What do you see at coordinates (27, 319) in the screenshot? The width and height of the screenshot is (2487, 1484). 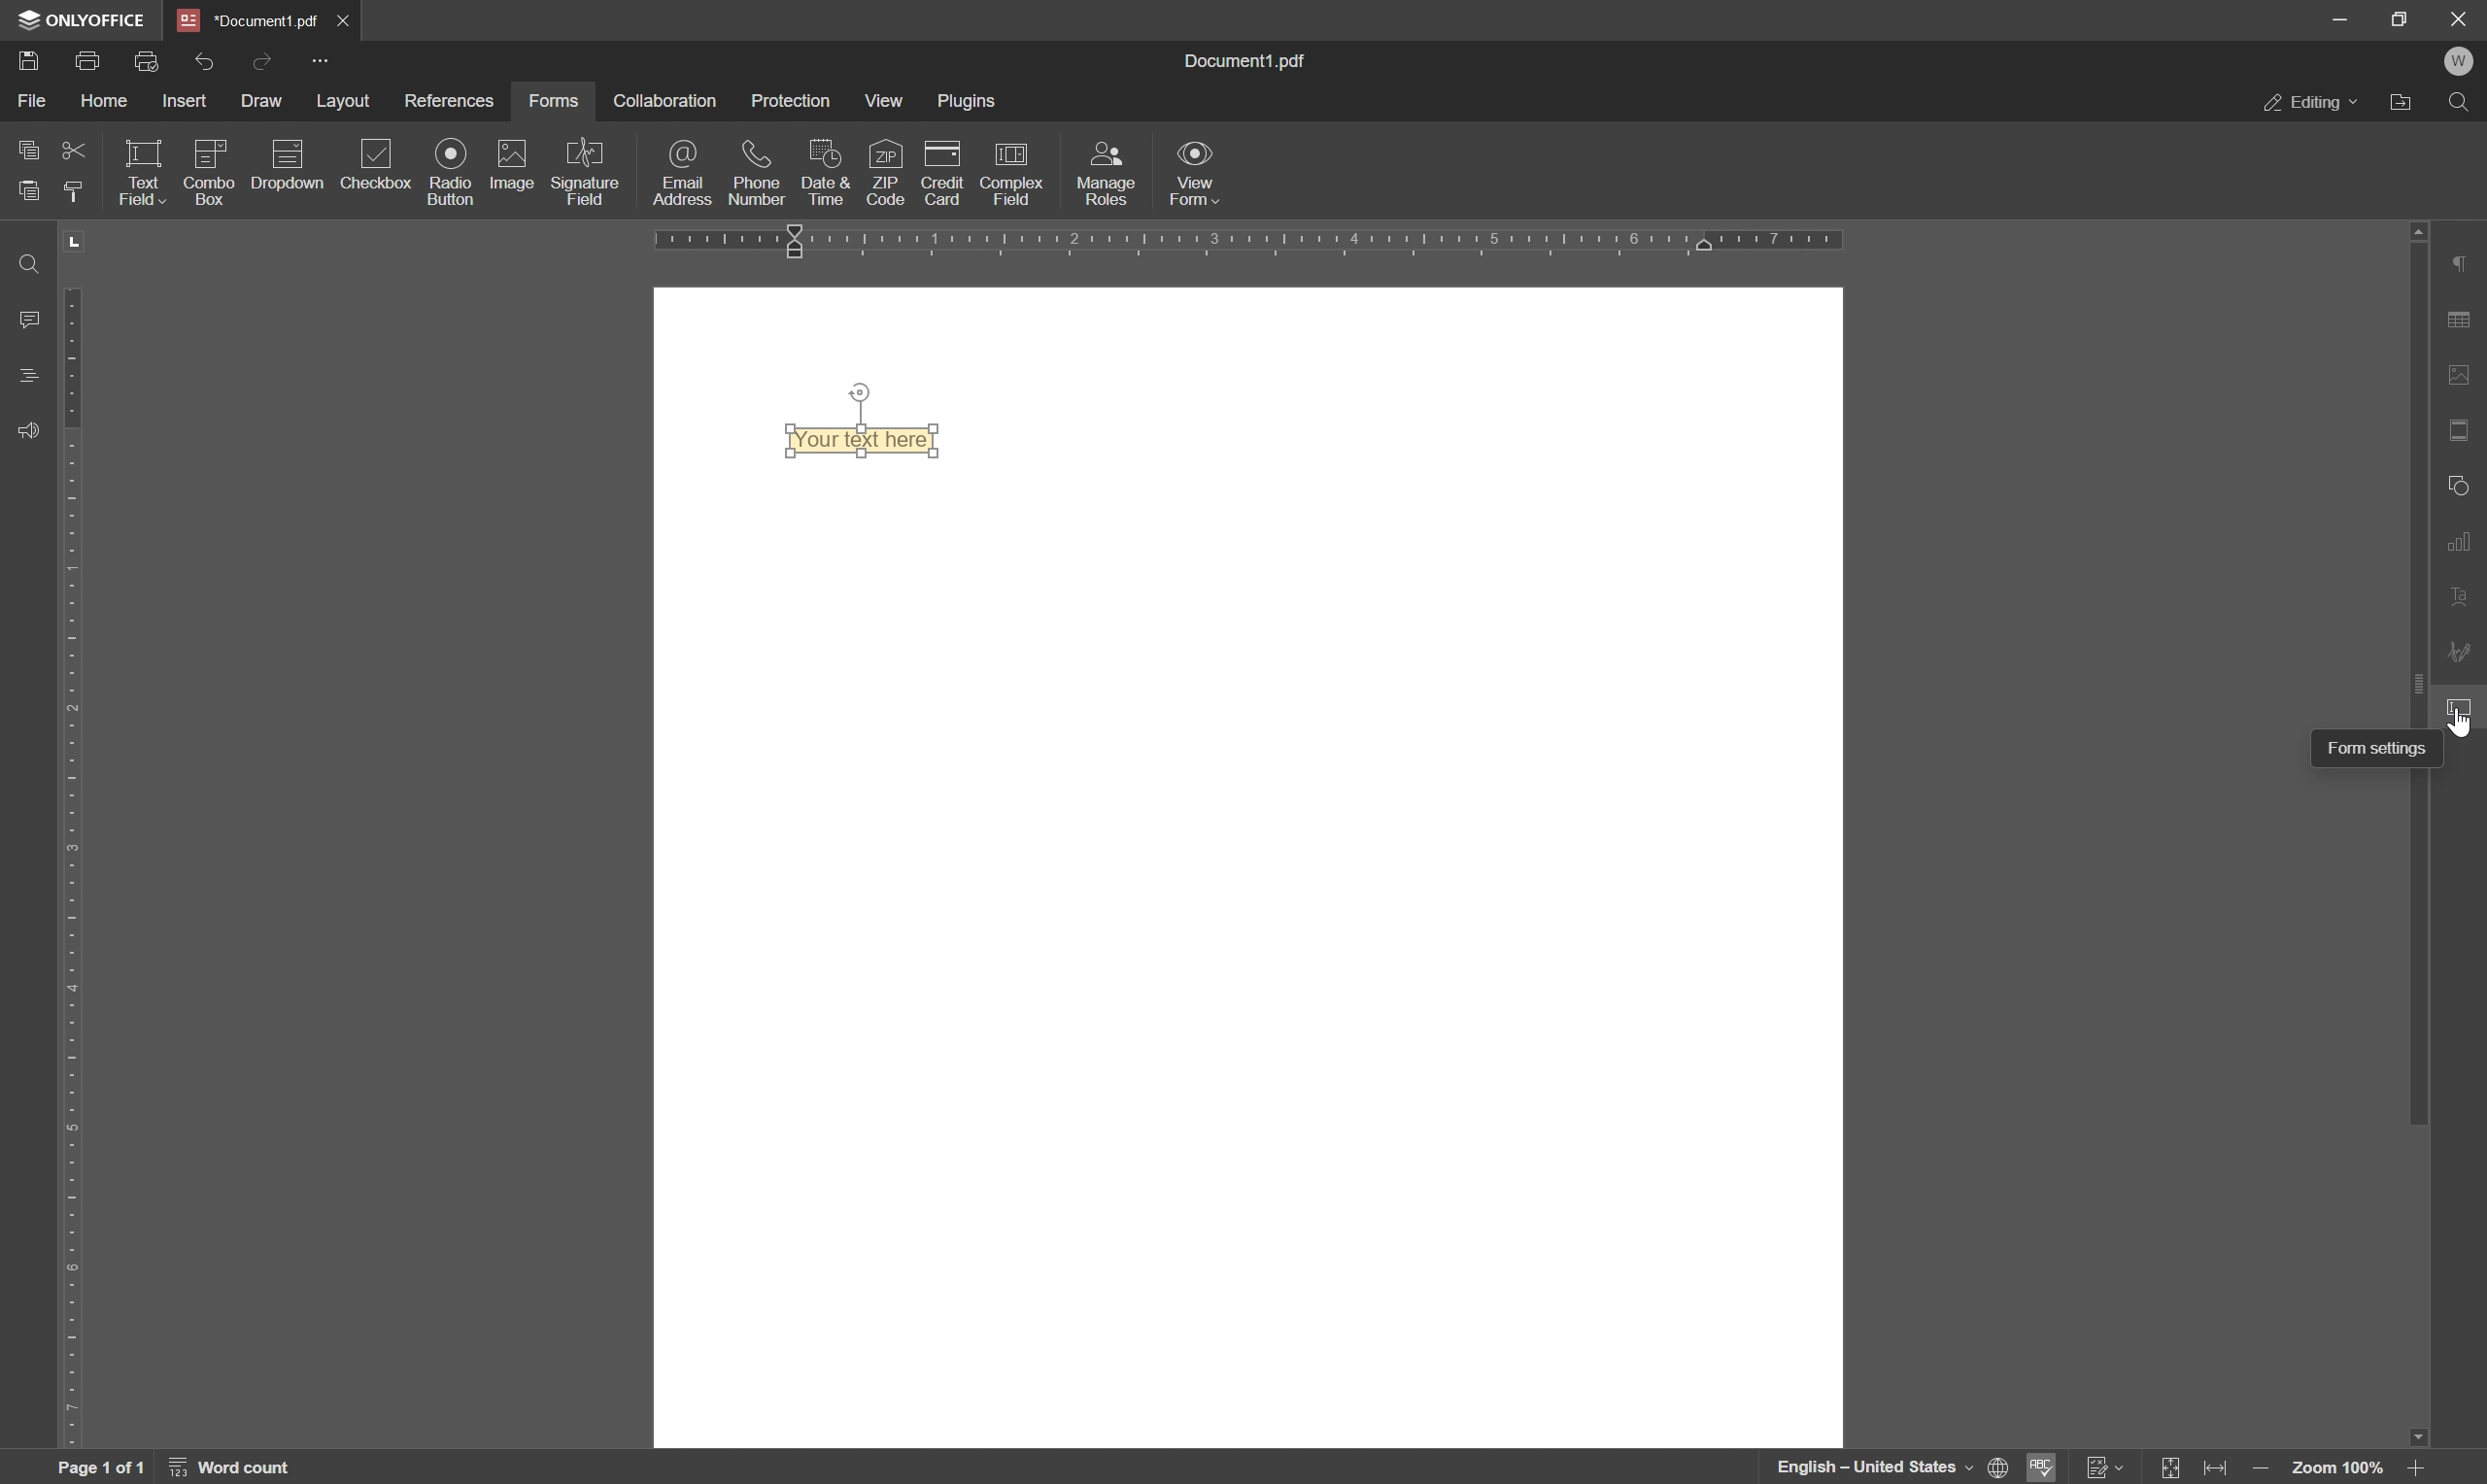 I see `comments` at bounding box center [27, 319].